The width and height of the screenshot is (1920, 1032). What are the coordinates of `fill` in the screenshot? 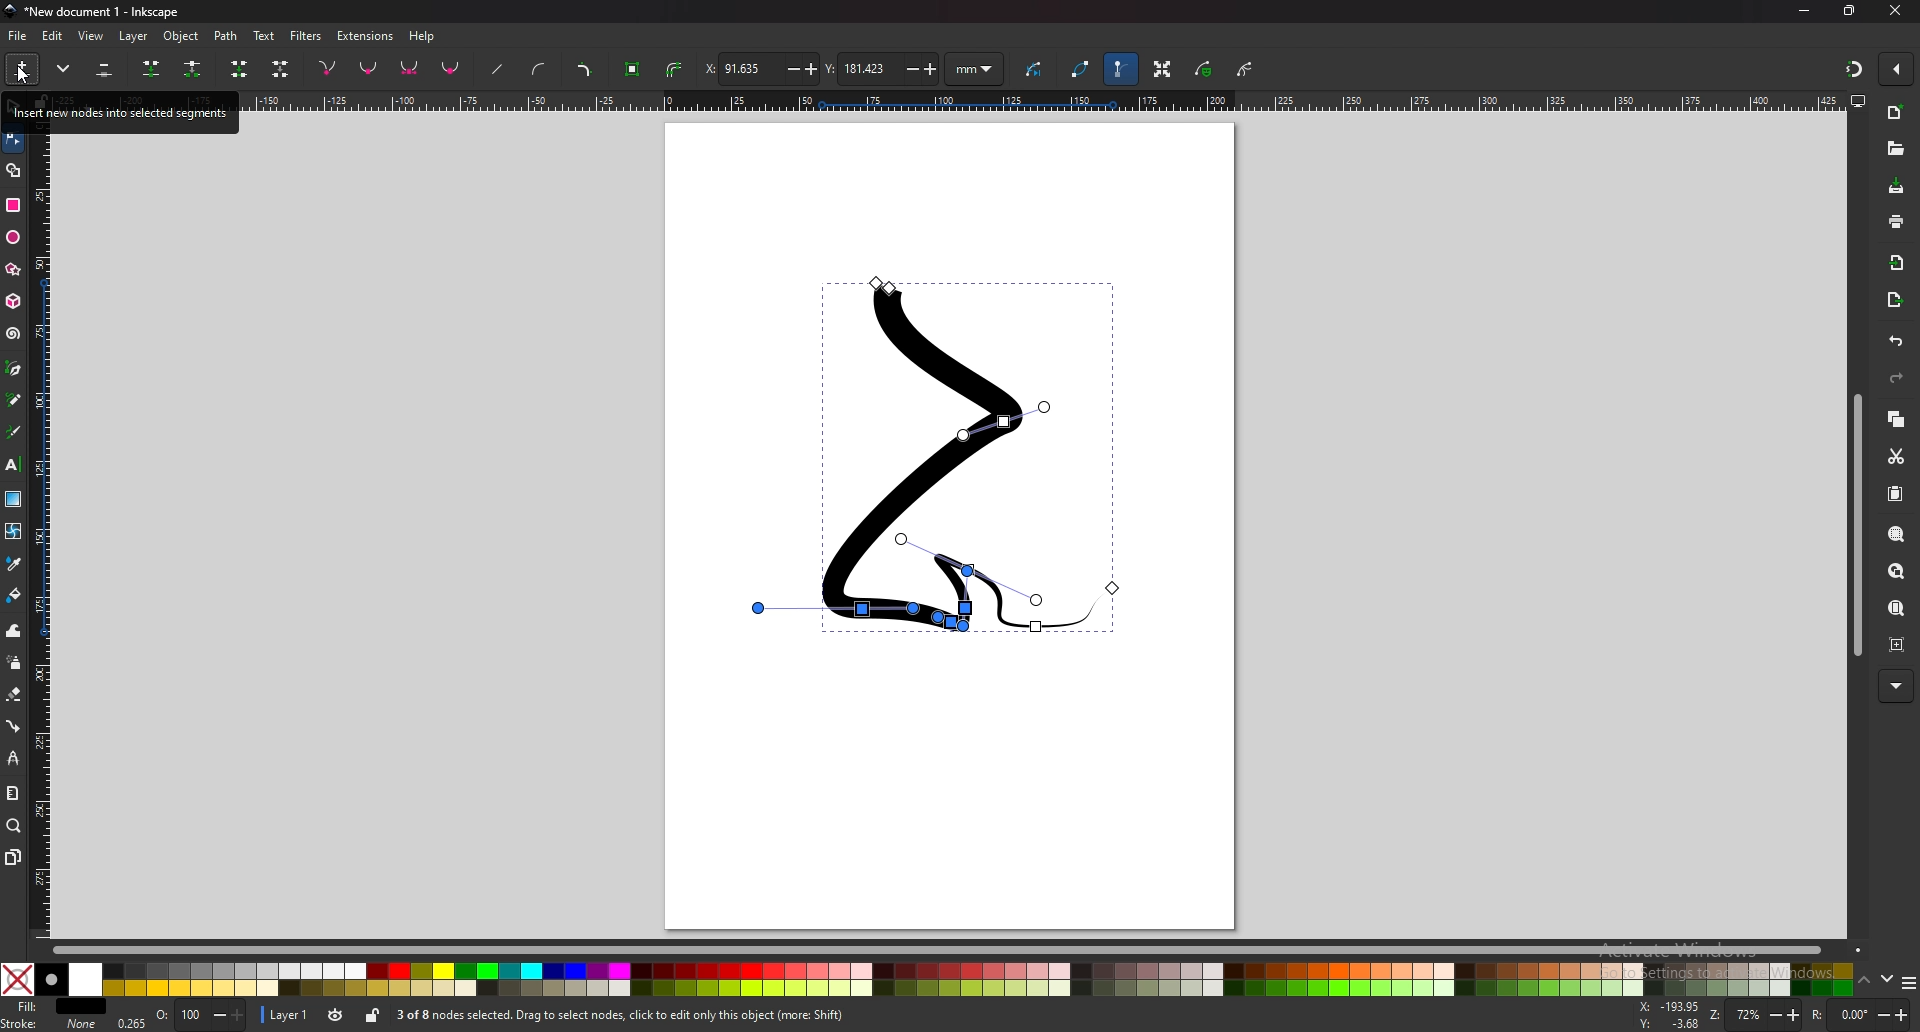 It's located at (55, 1007).